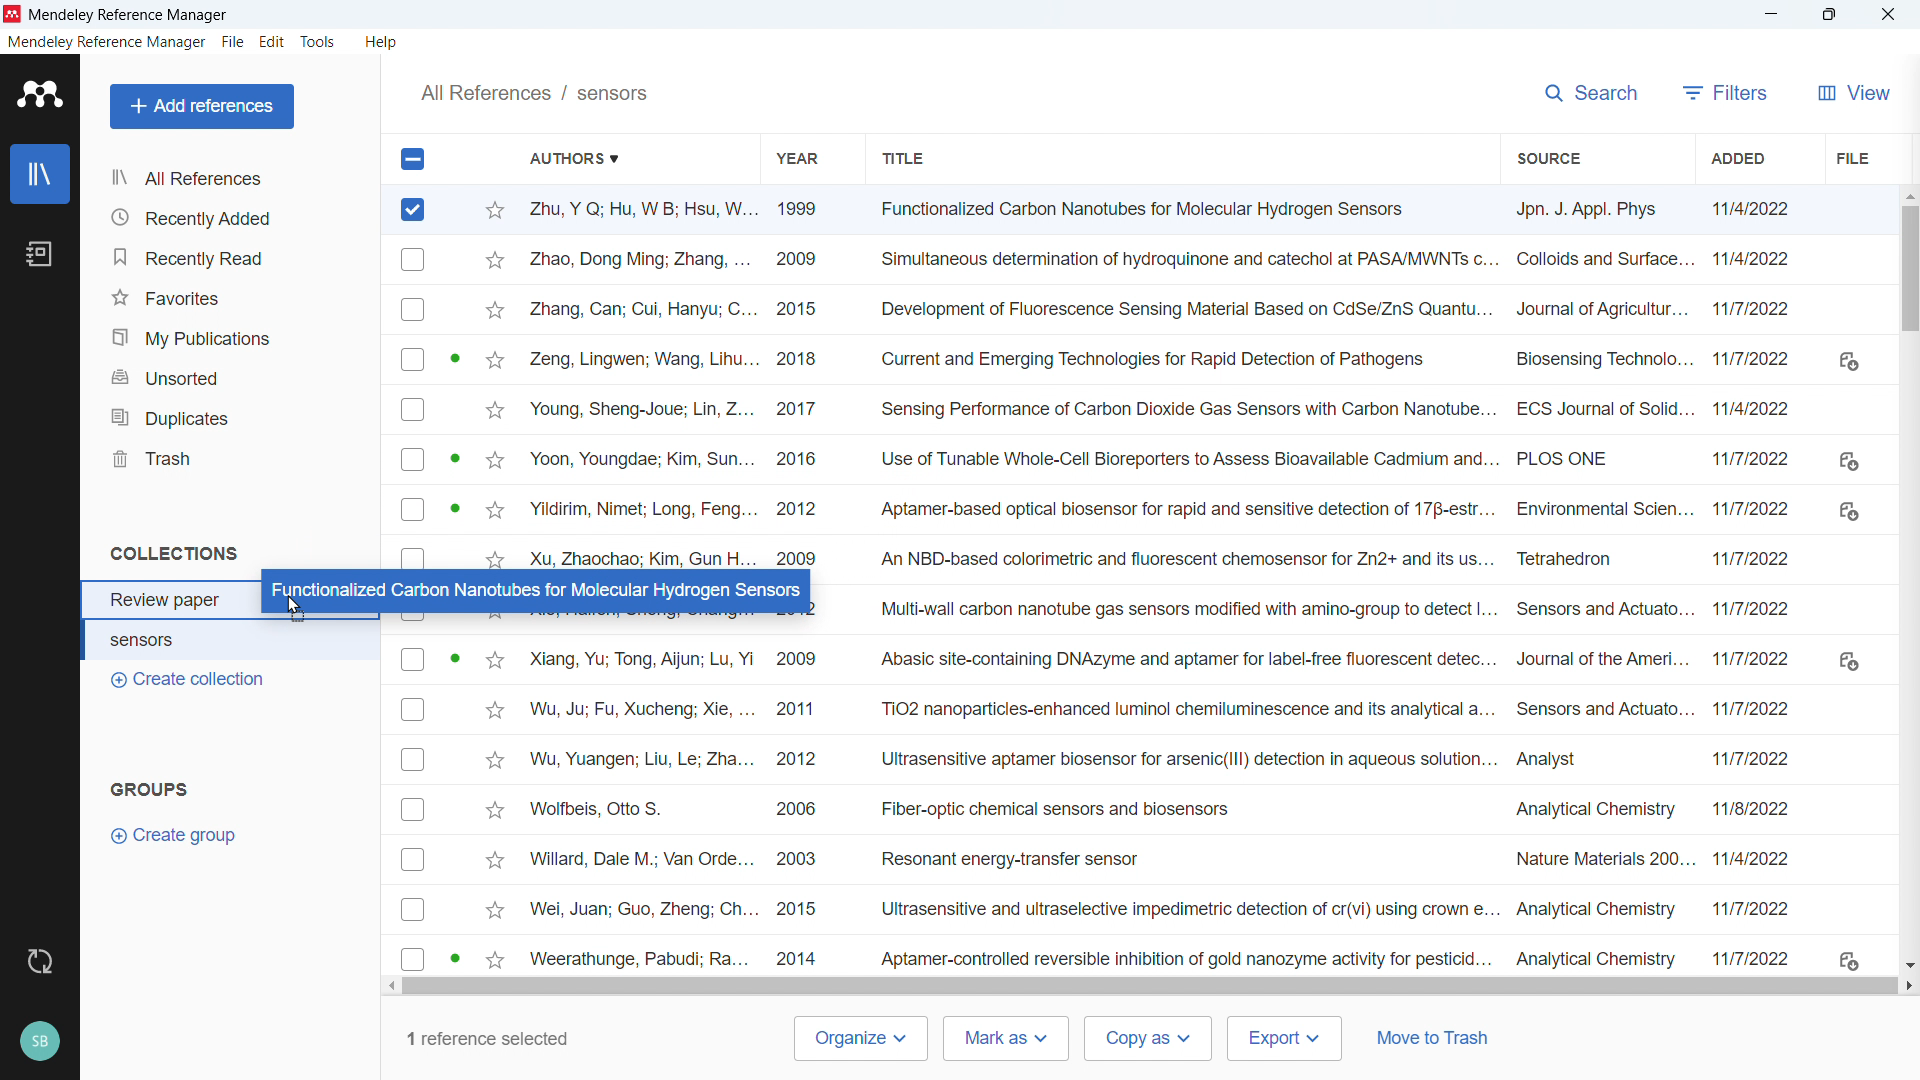 Image resolution: width=1920 pixels, height=1080 pixels. Describe the element at coordinates (233, 338) in the screenshot. I see `Publications ` at that location.